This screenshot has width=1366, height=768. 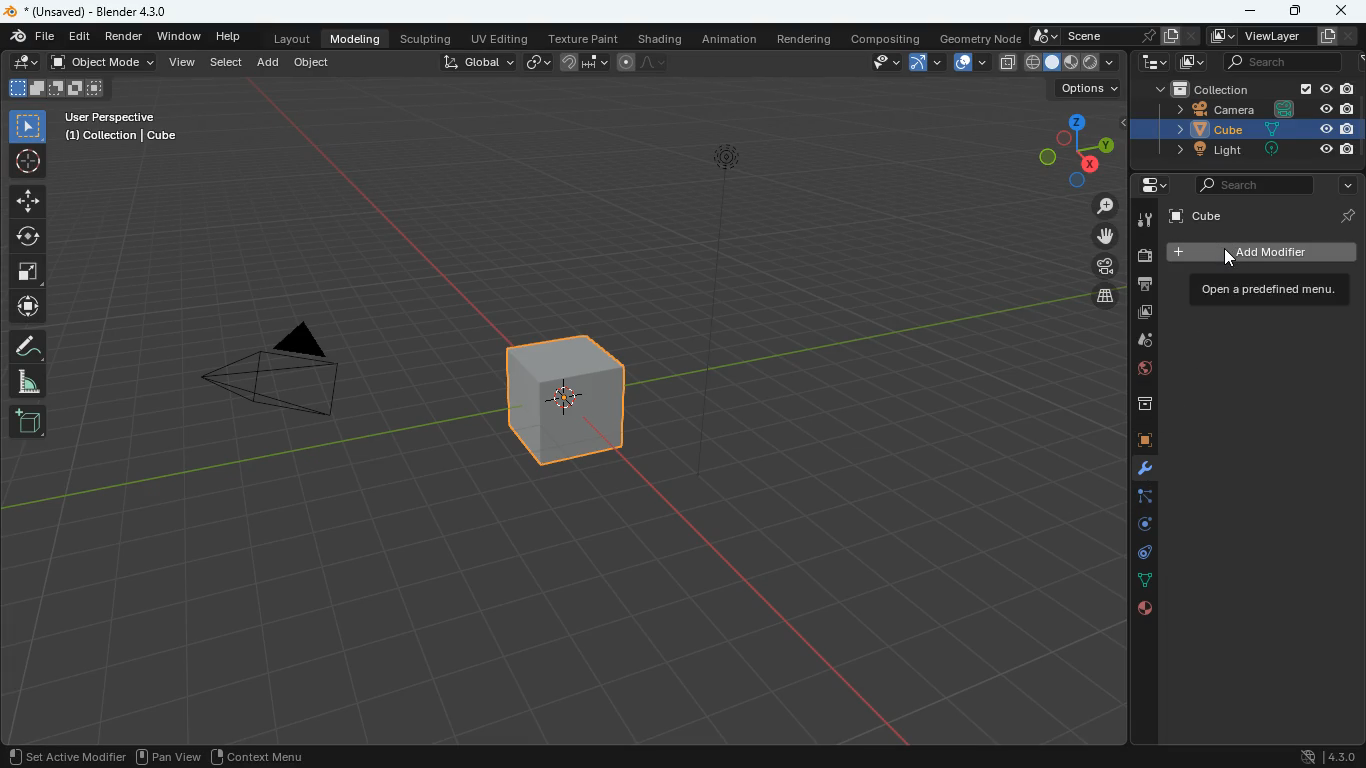 What do you see at coordinates (1347, 108) in the screenshot?
I see `` at bounding box center [1347, 108].